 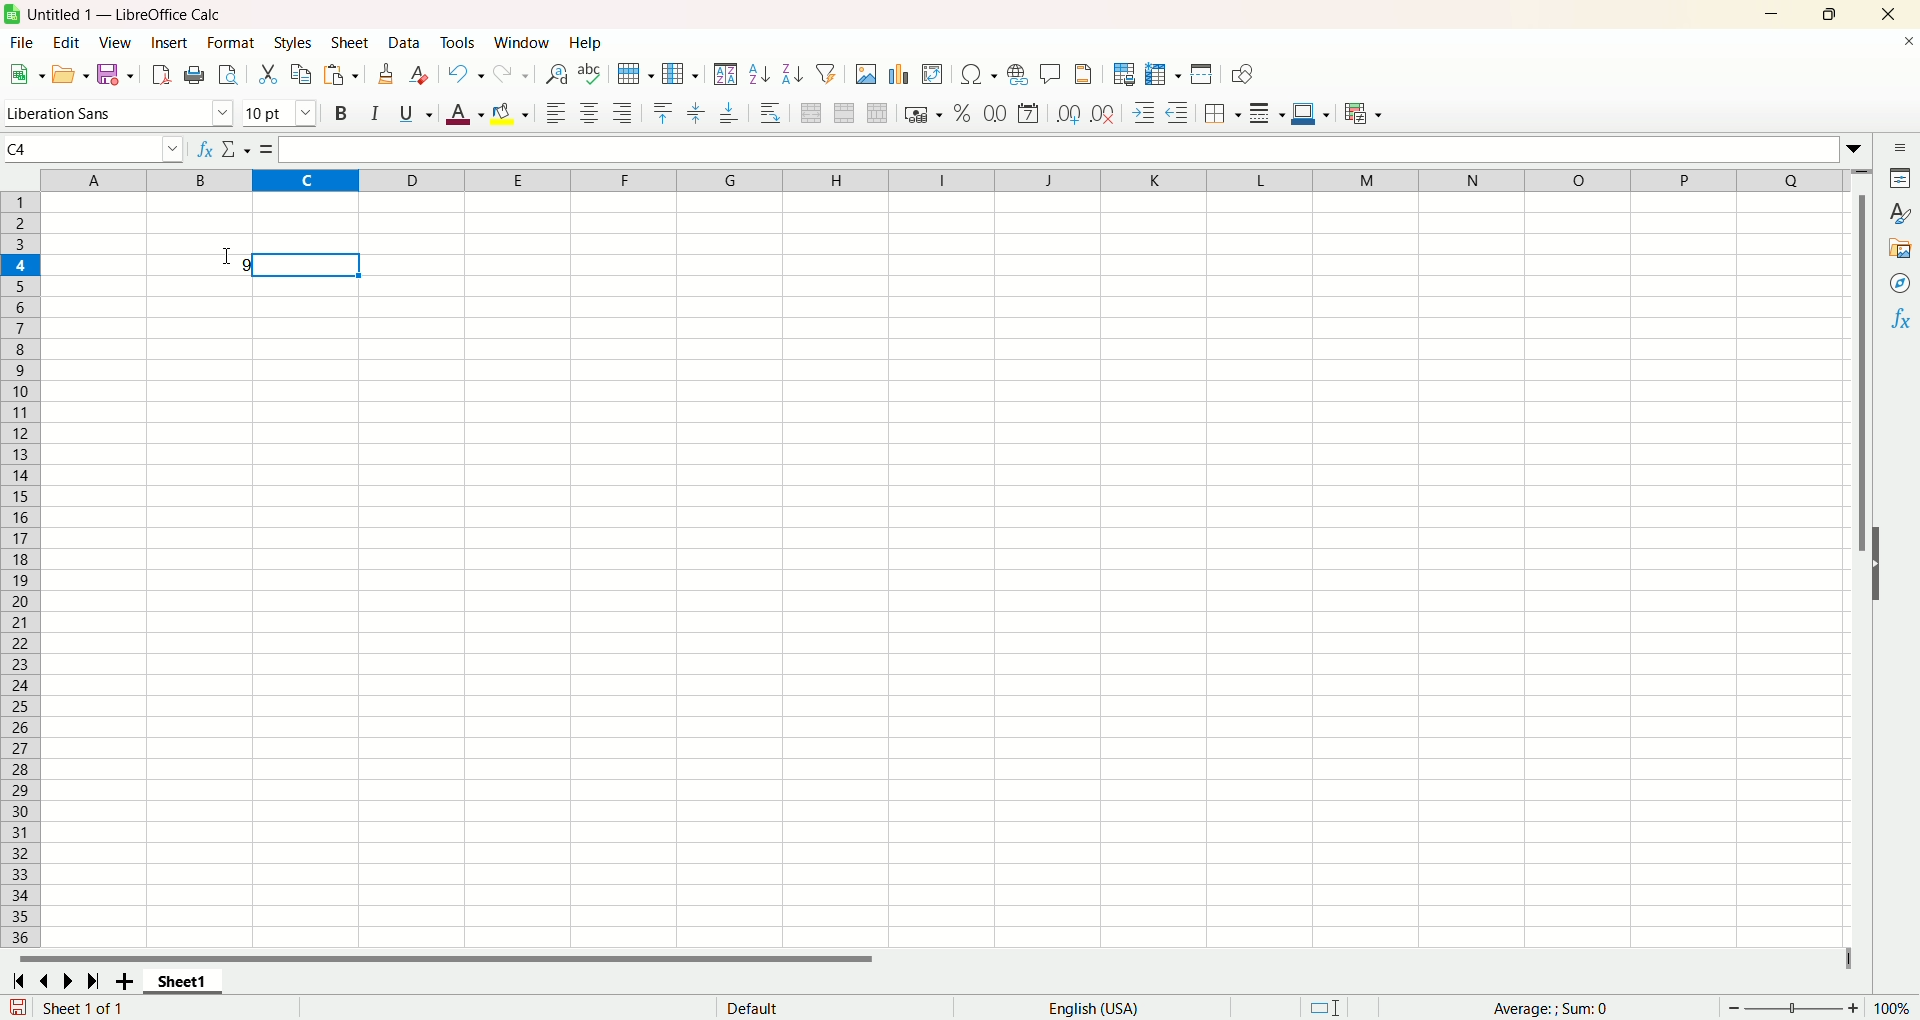 I want to click on Accept, so click(x=258, y=150).